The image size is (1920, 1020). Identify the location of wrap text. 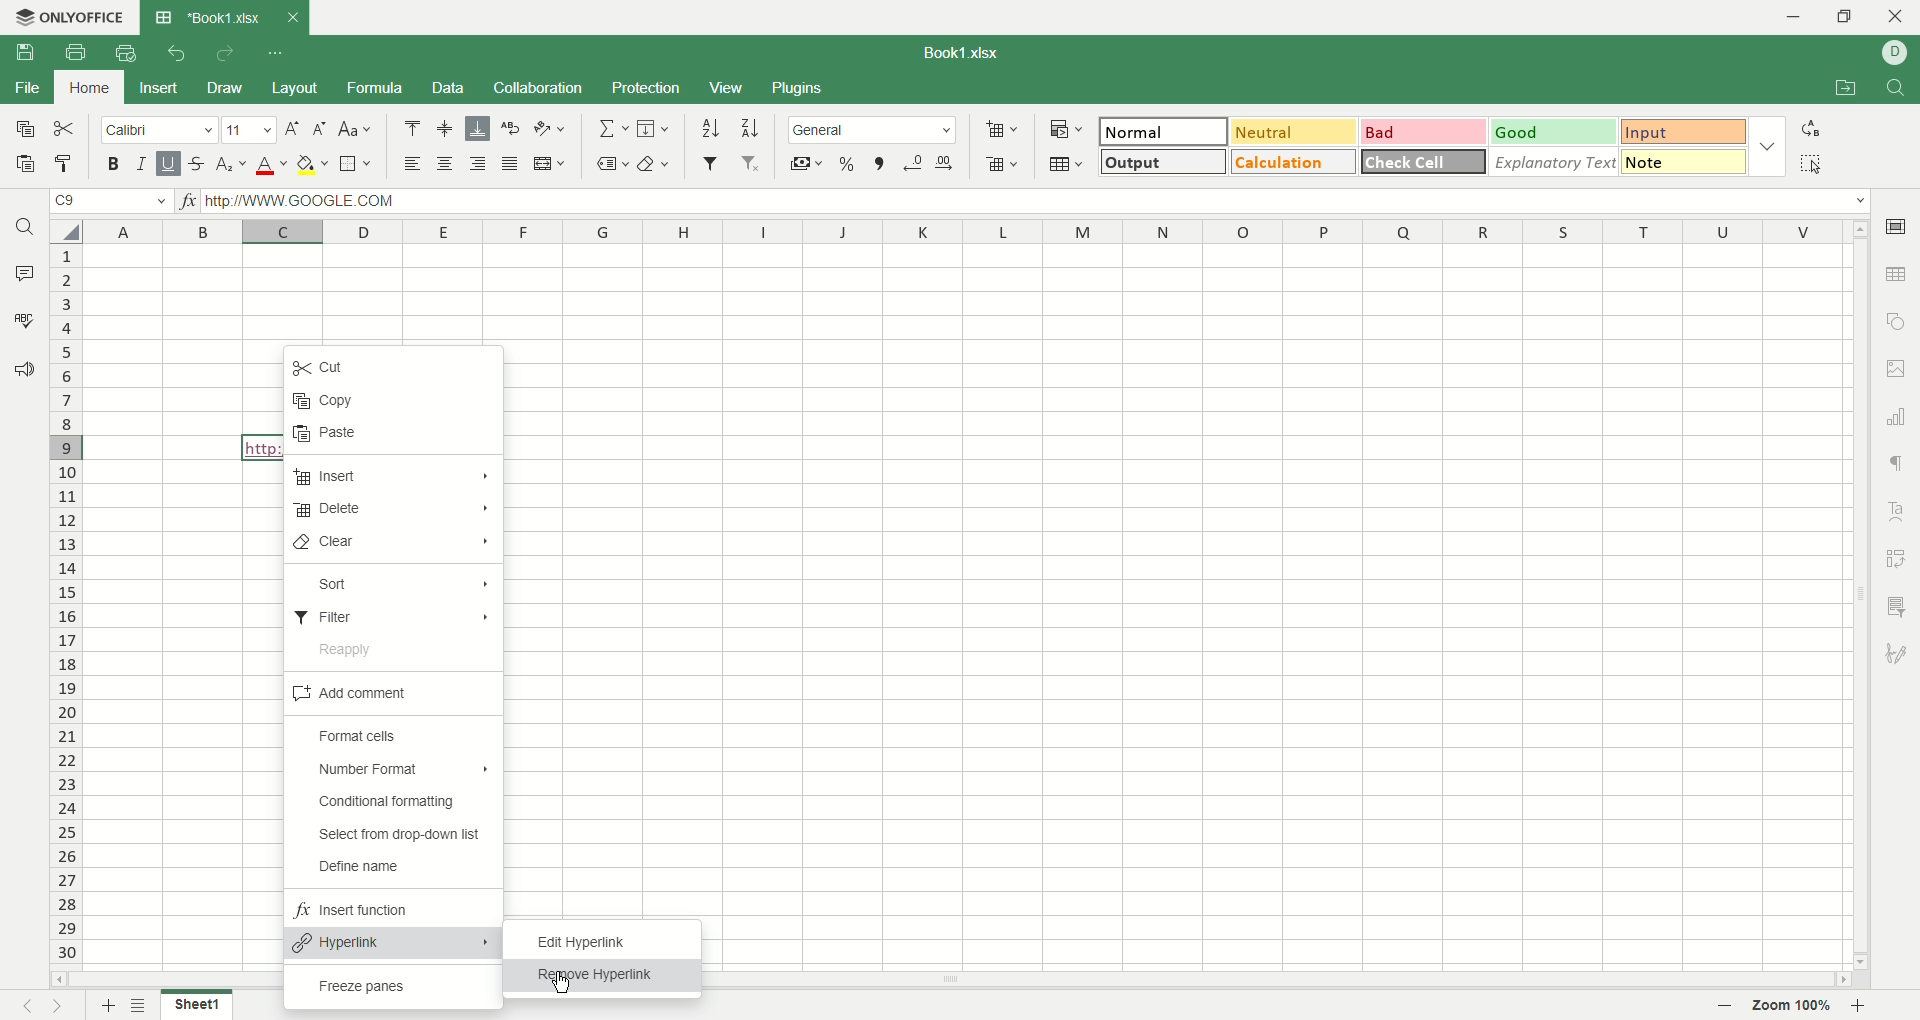
(511, 126).